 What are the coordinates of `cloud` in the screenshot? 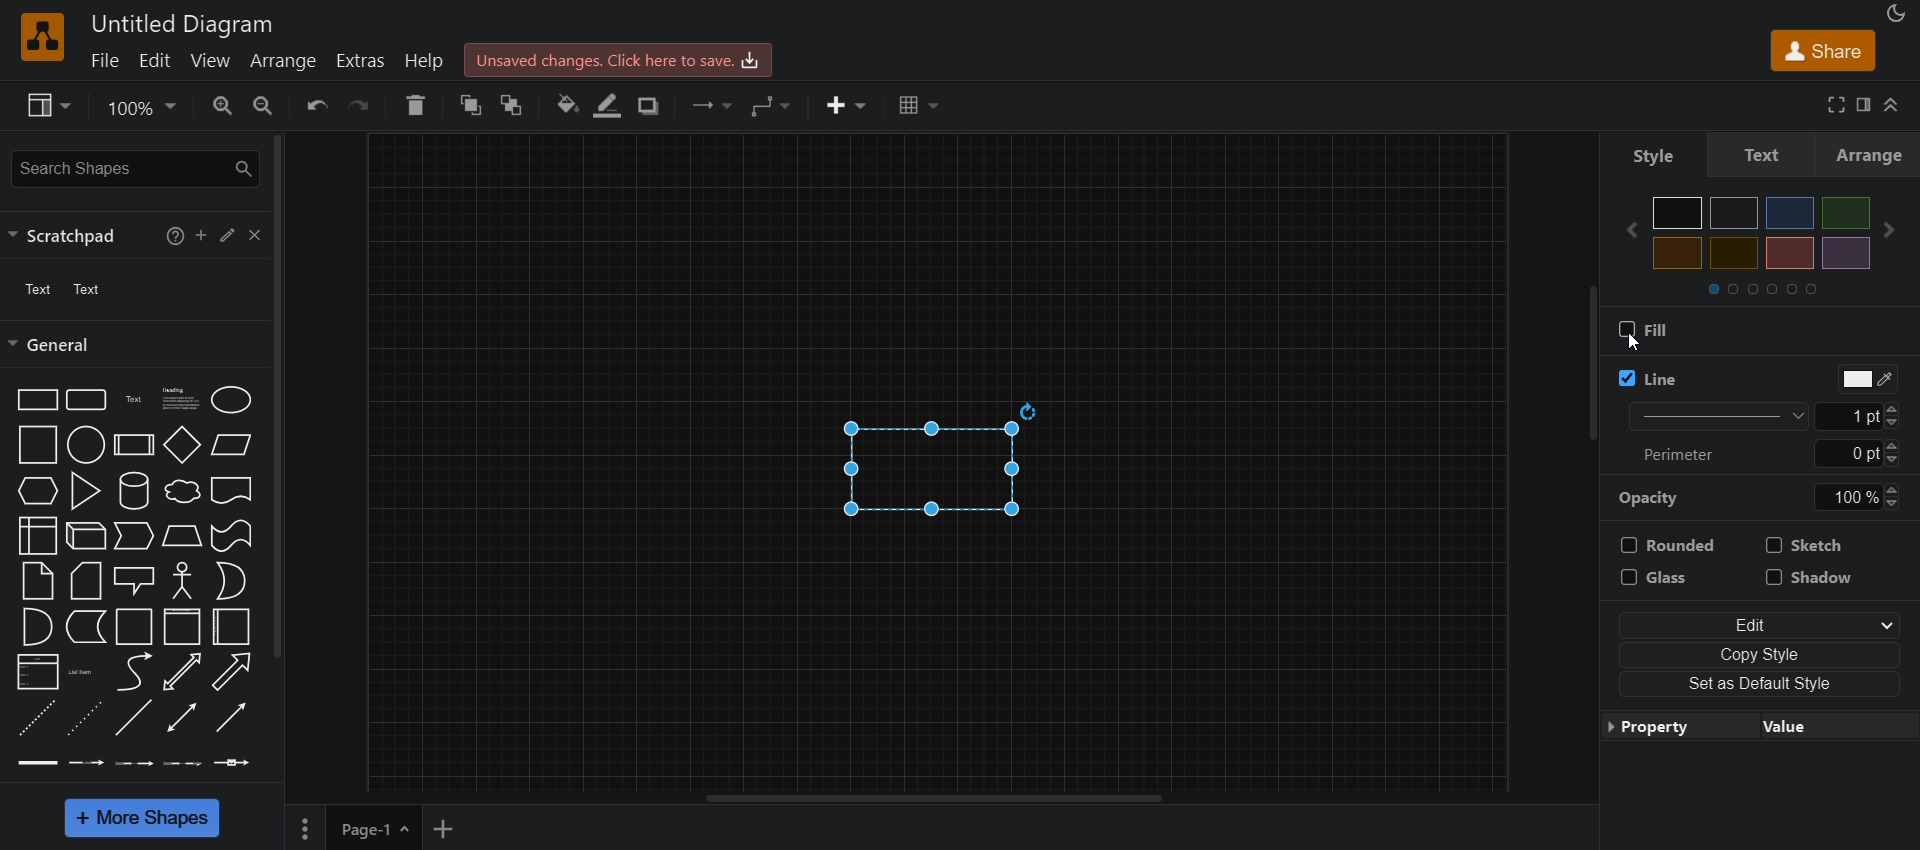 It's located at (182, 494).